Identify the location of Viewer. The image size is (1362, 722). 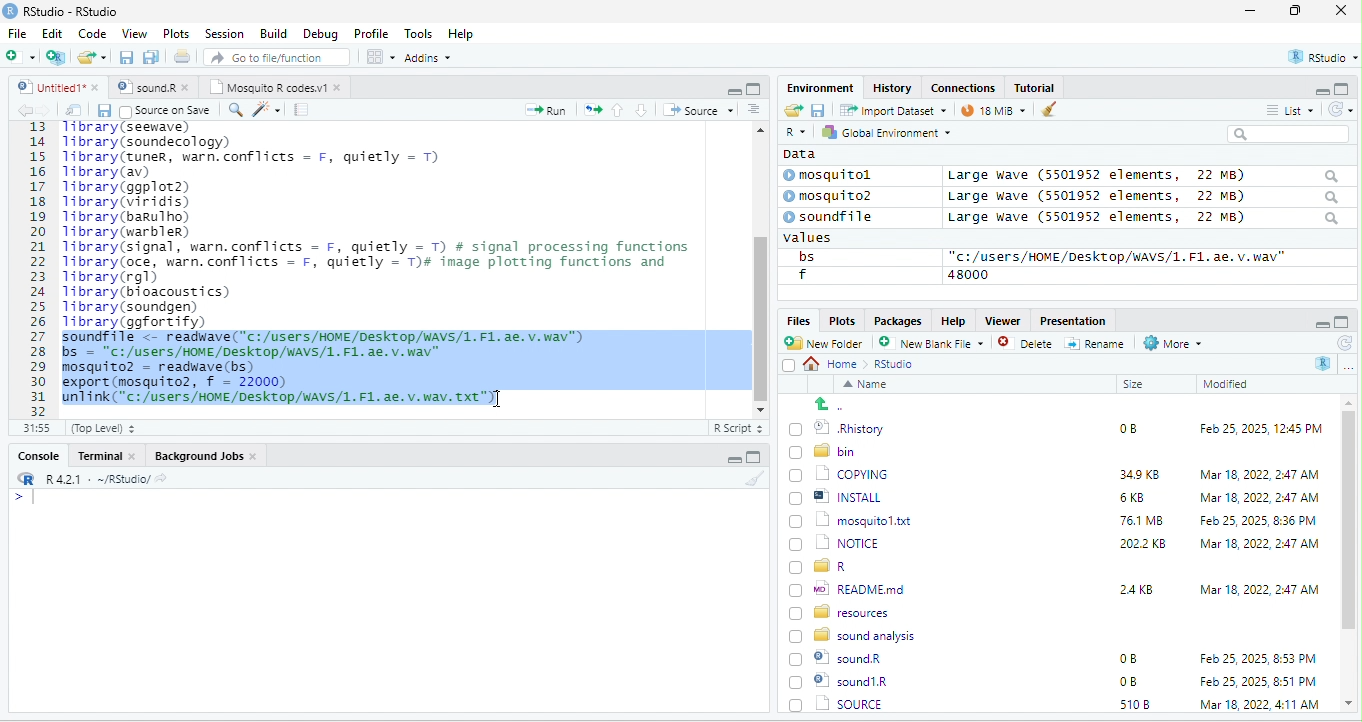
(1000, 321).